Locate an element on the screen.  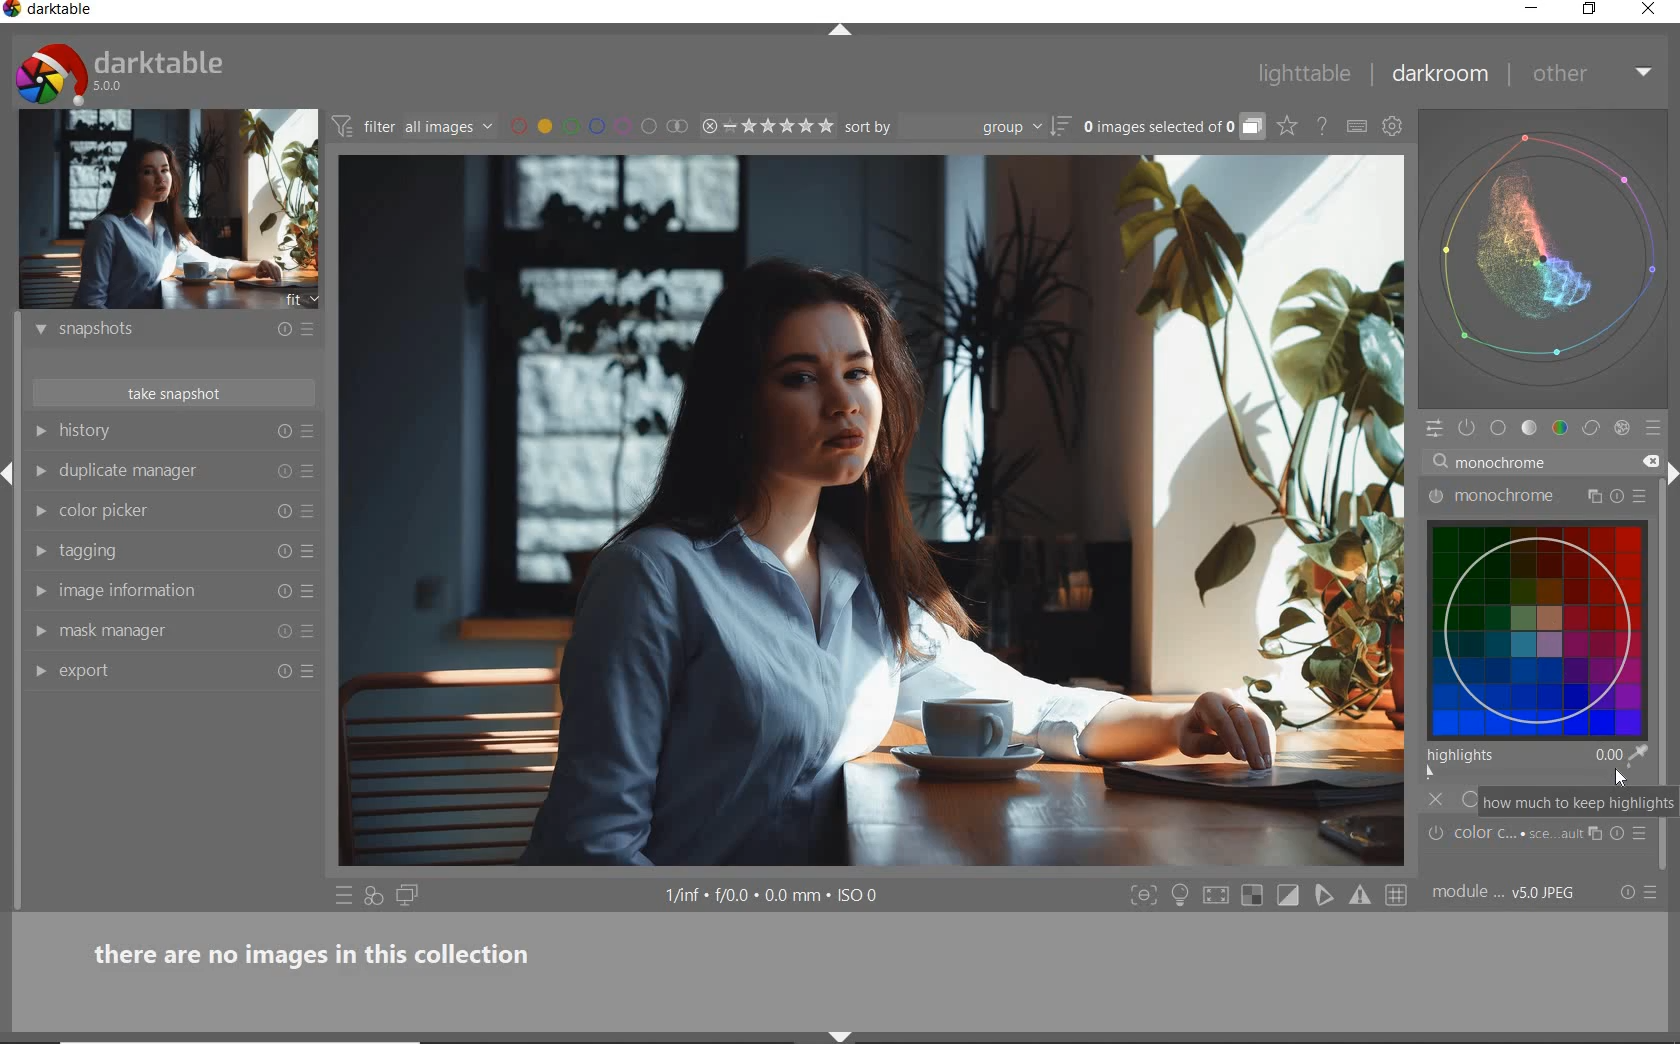
show module is located at coordinates (44, 512).